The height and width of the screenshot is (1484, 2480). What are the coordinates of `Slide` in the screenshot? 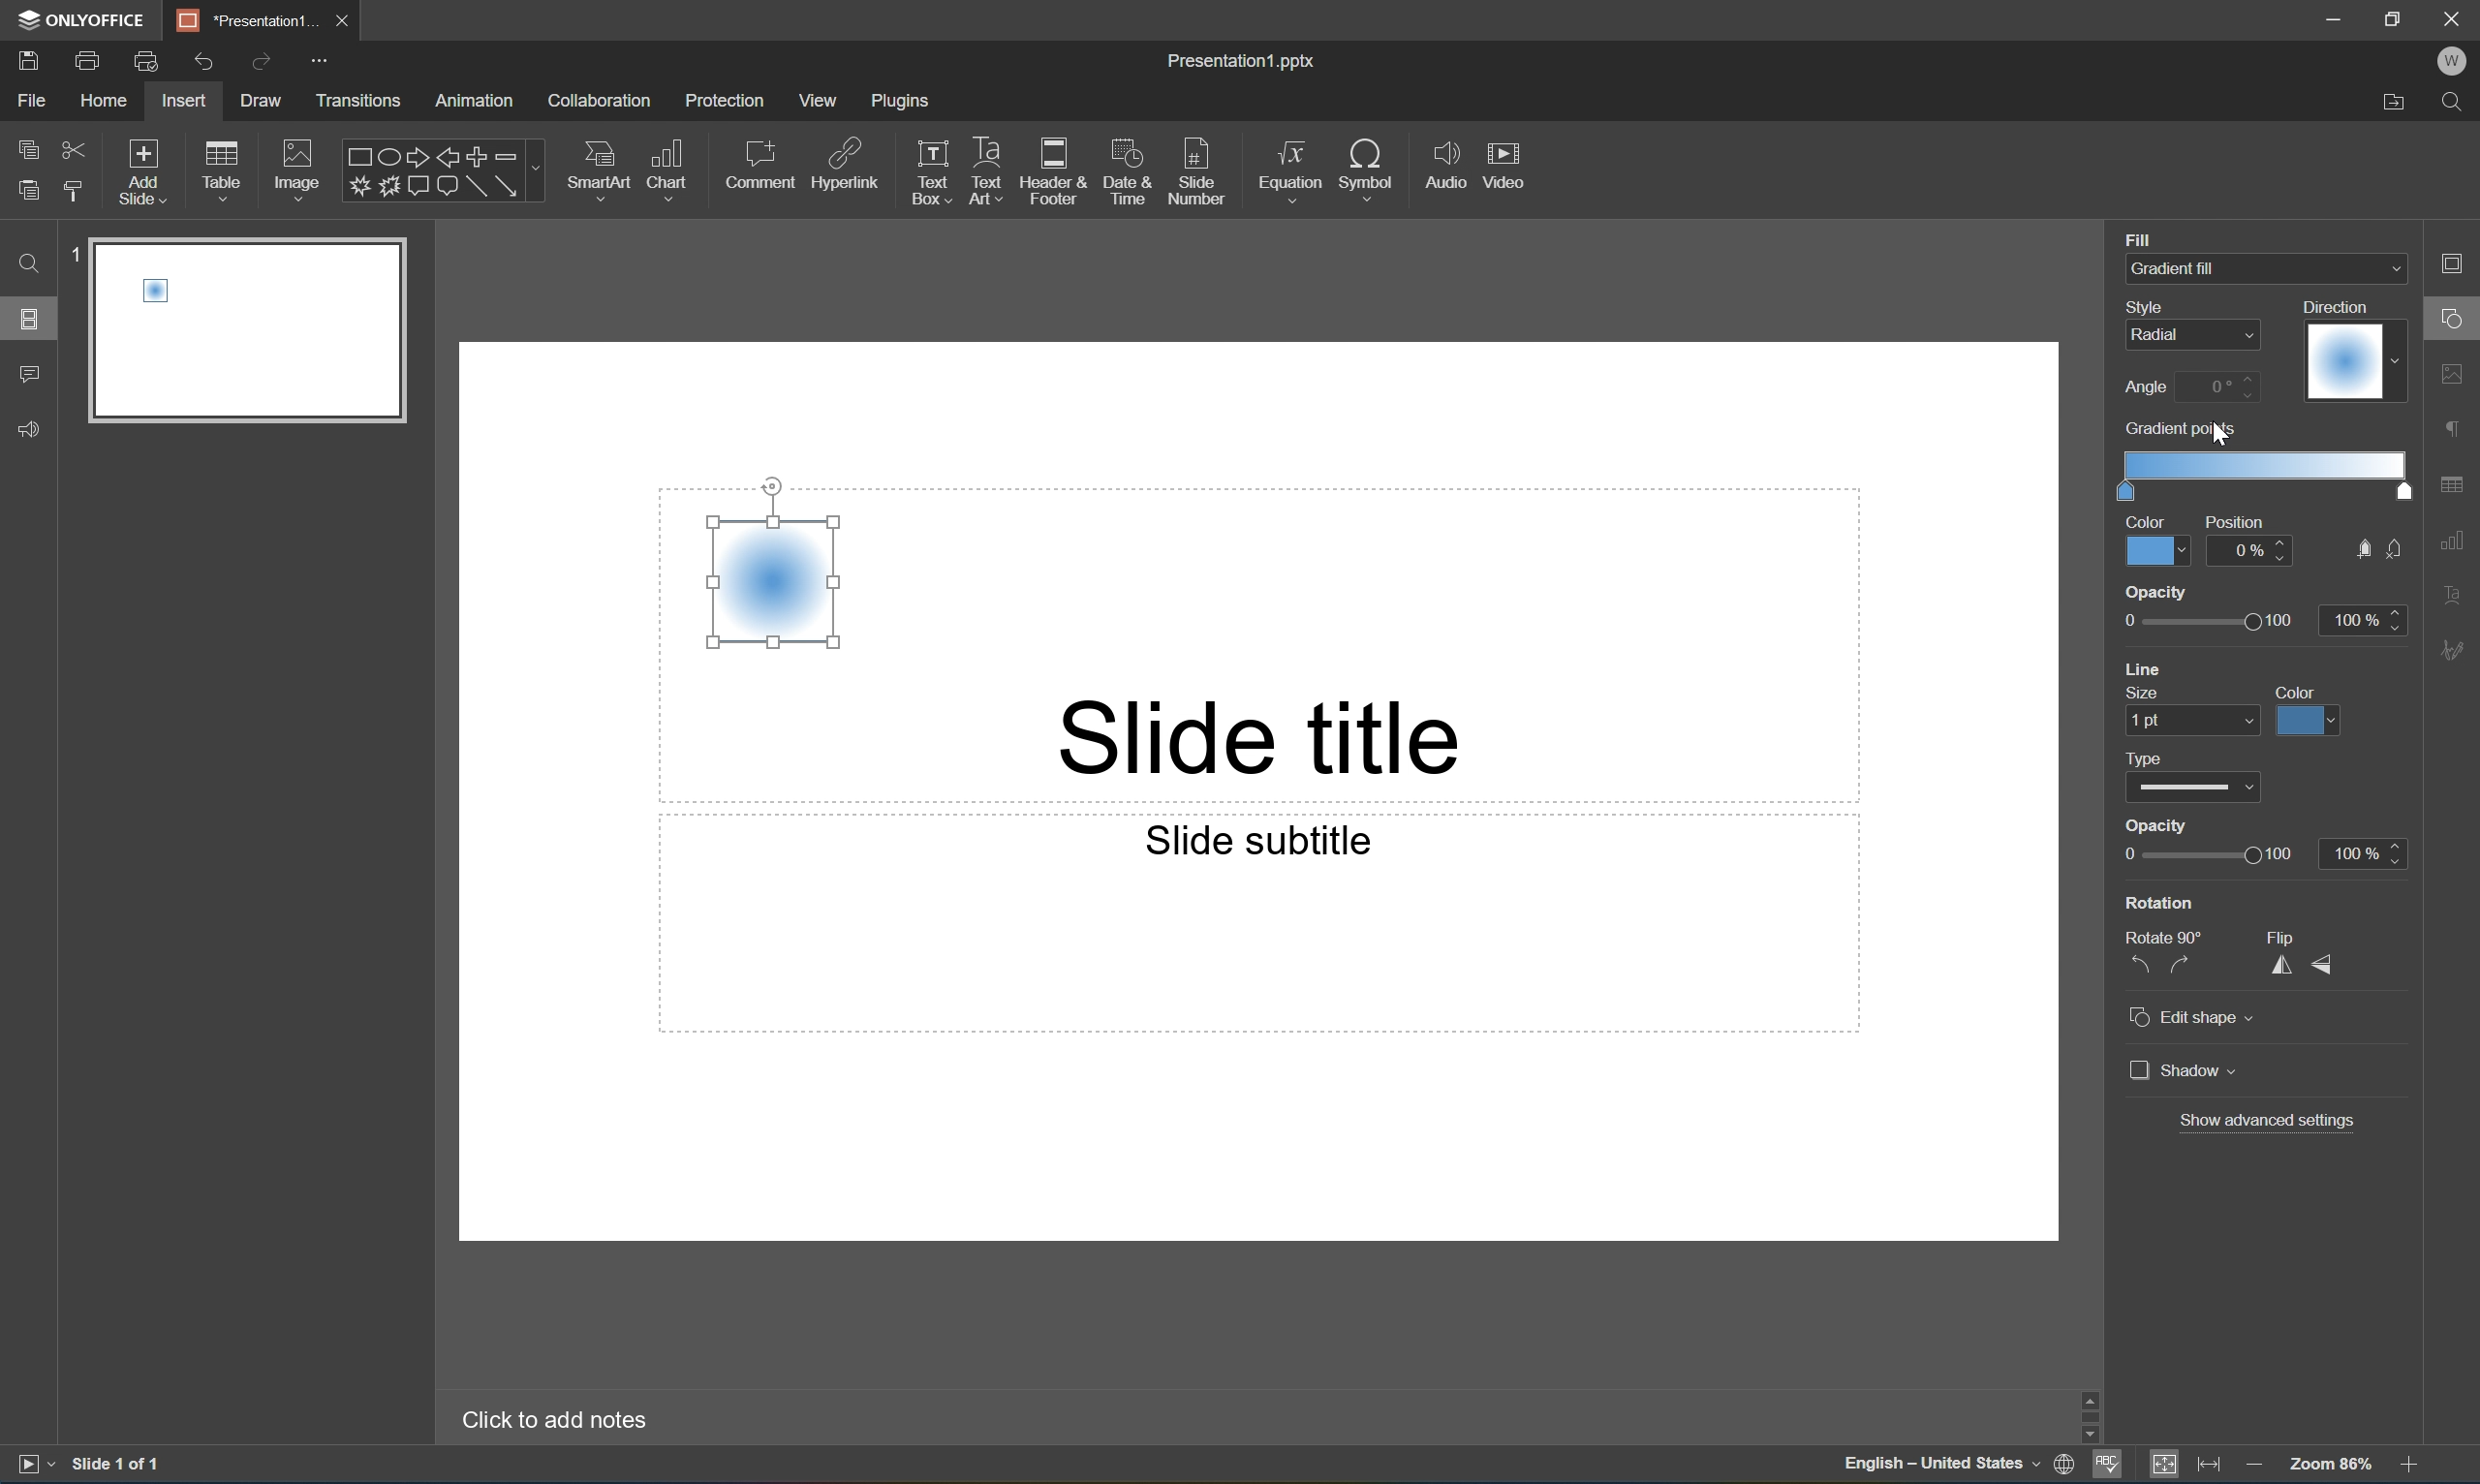 It's located at (256, 326).